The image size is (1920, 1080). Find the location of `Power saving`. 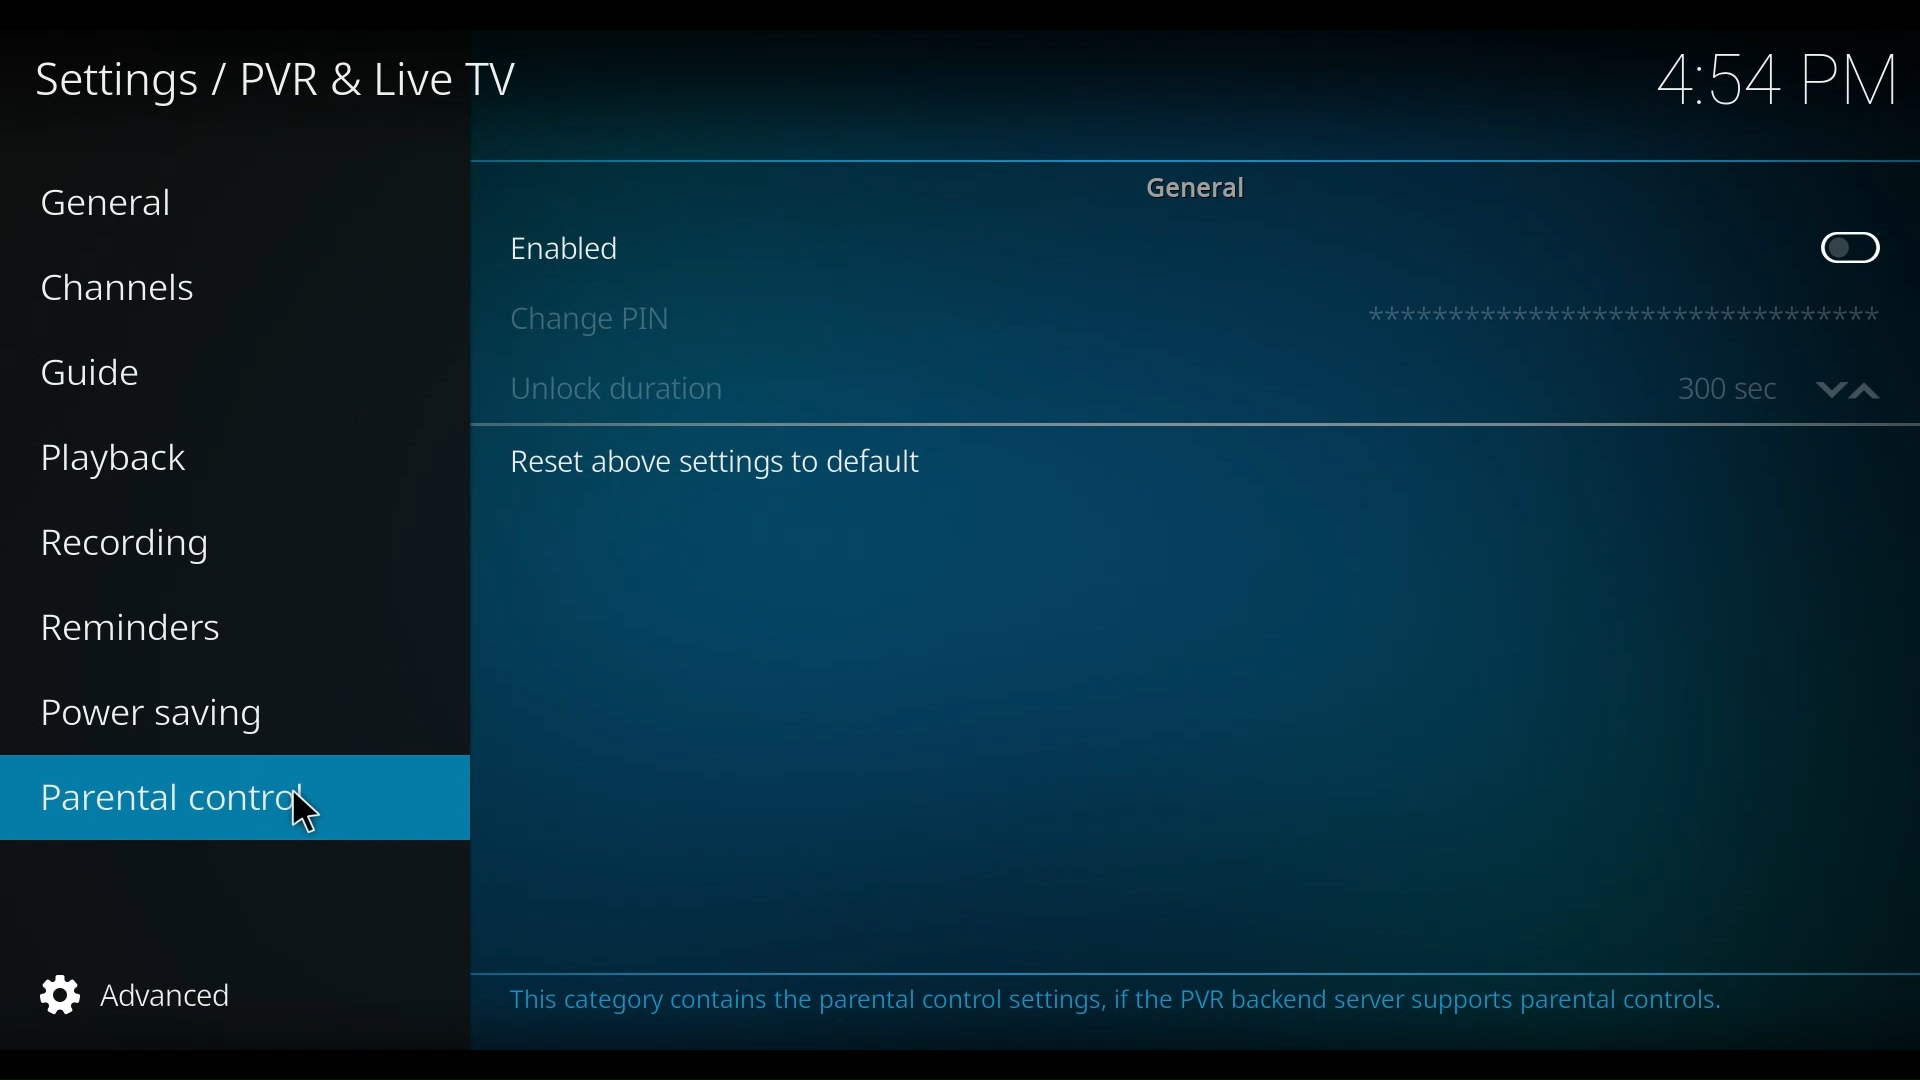

Power saving is located at coordinates (152, 714).